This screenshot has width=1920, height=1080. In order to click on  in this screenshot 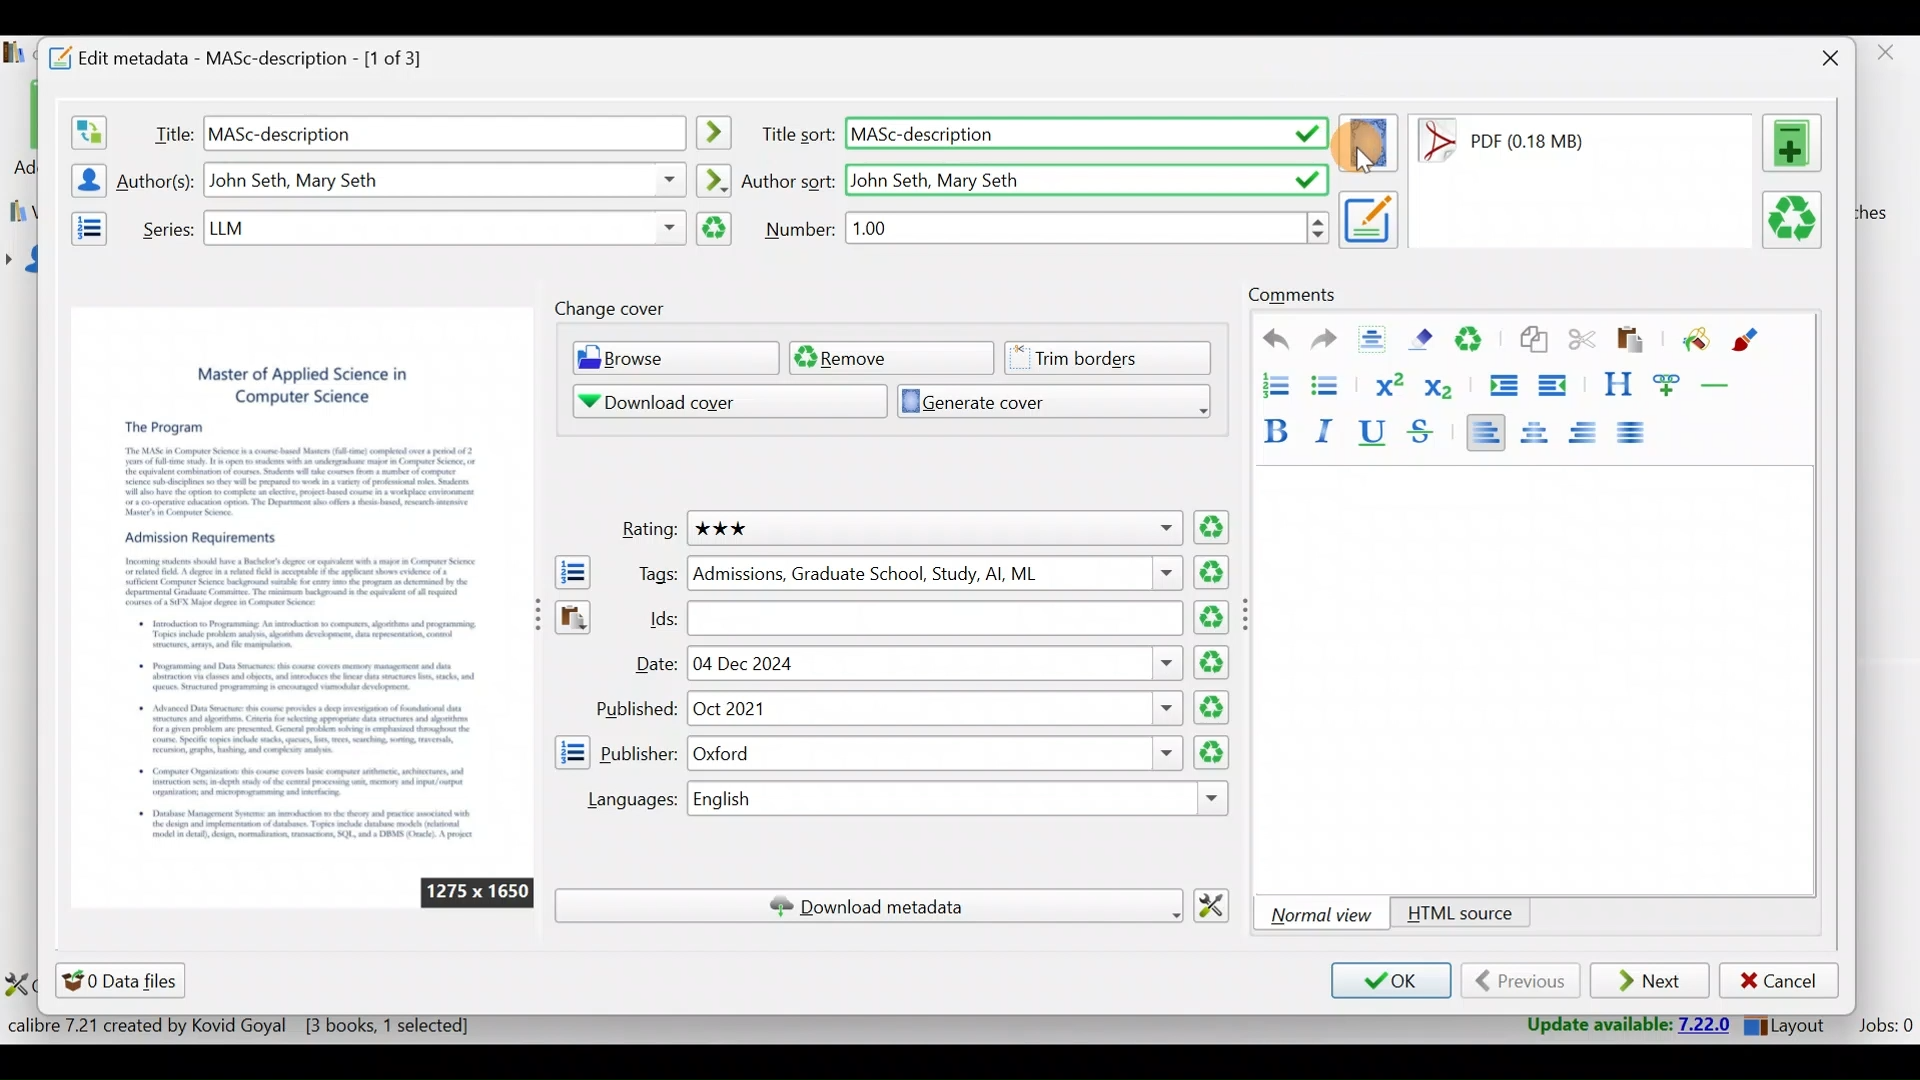, I will do `click(934, 754)`.